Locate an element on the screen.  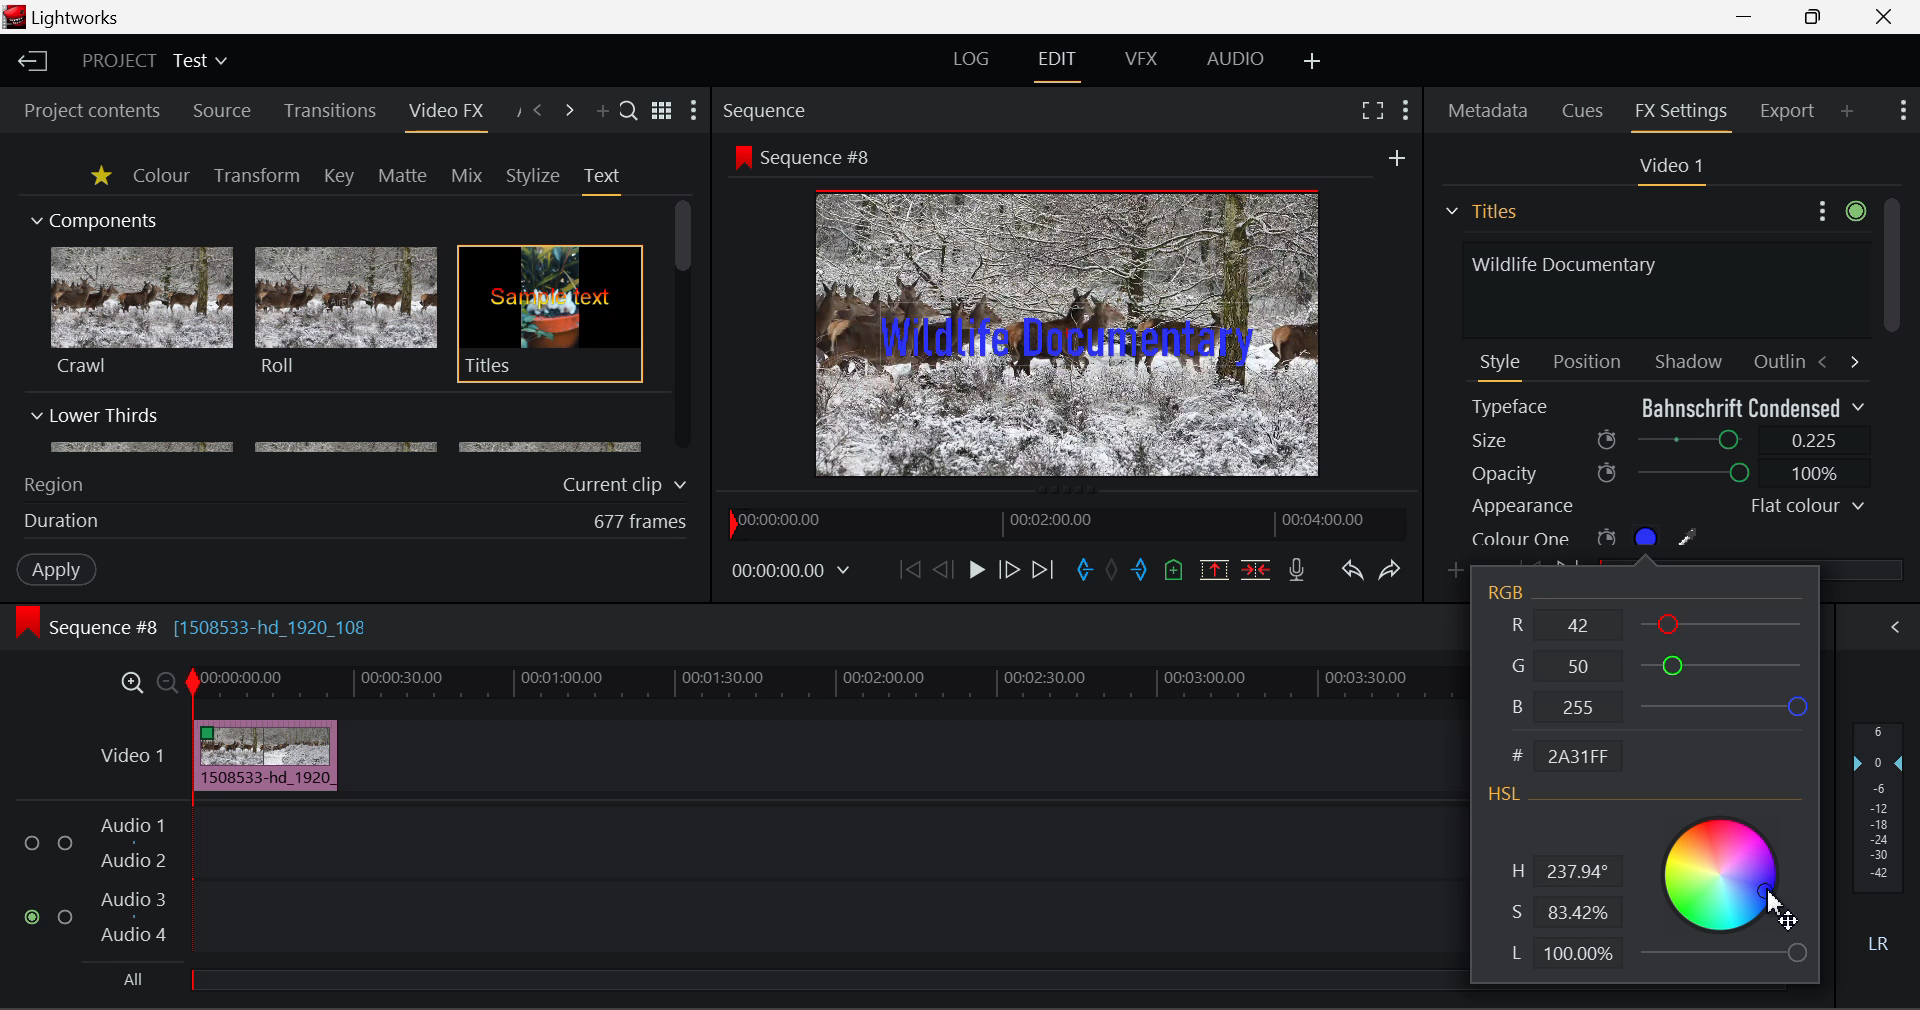
Play is located at coordinates (977, 569).